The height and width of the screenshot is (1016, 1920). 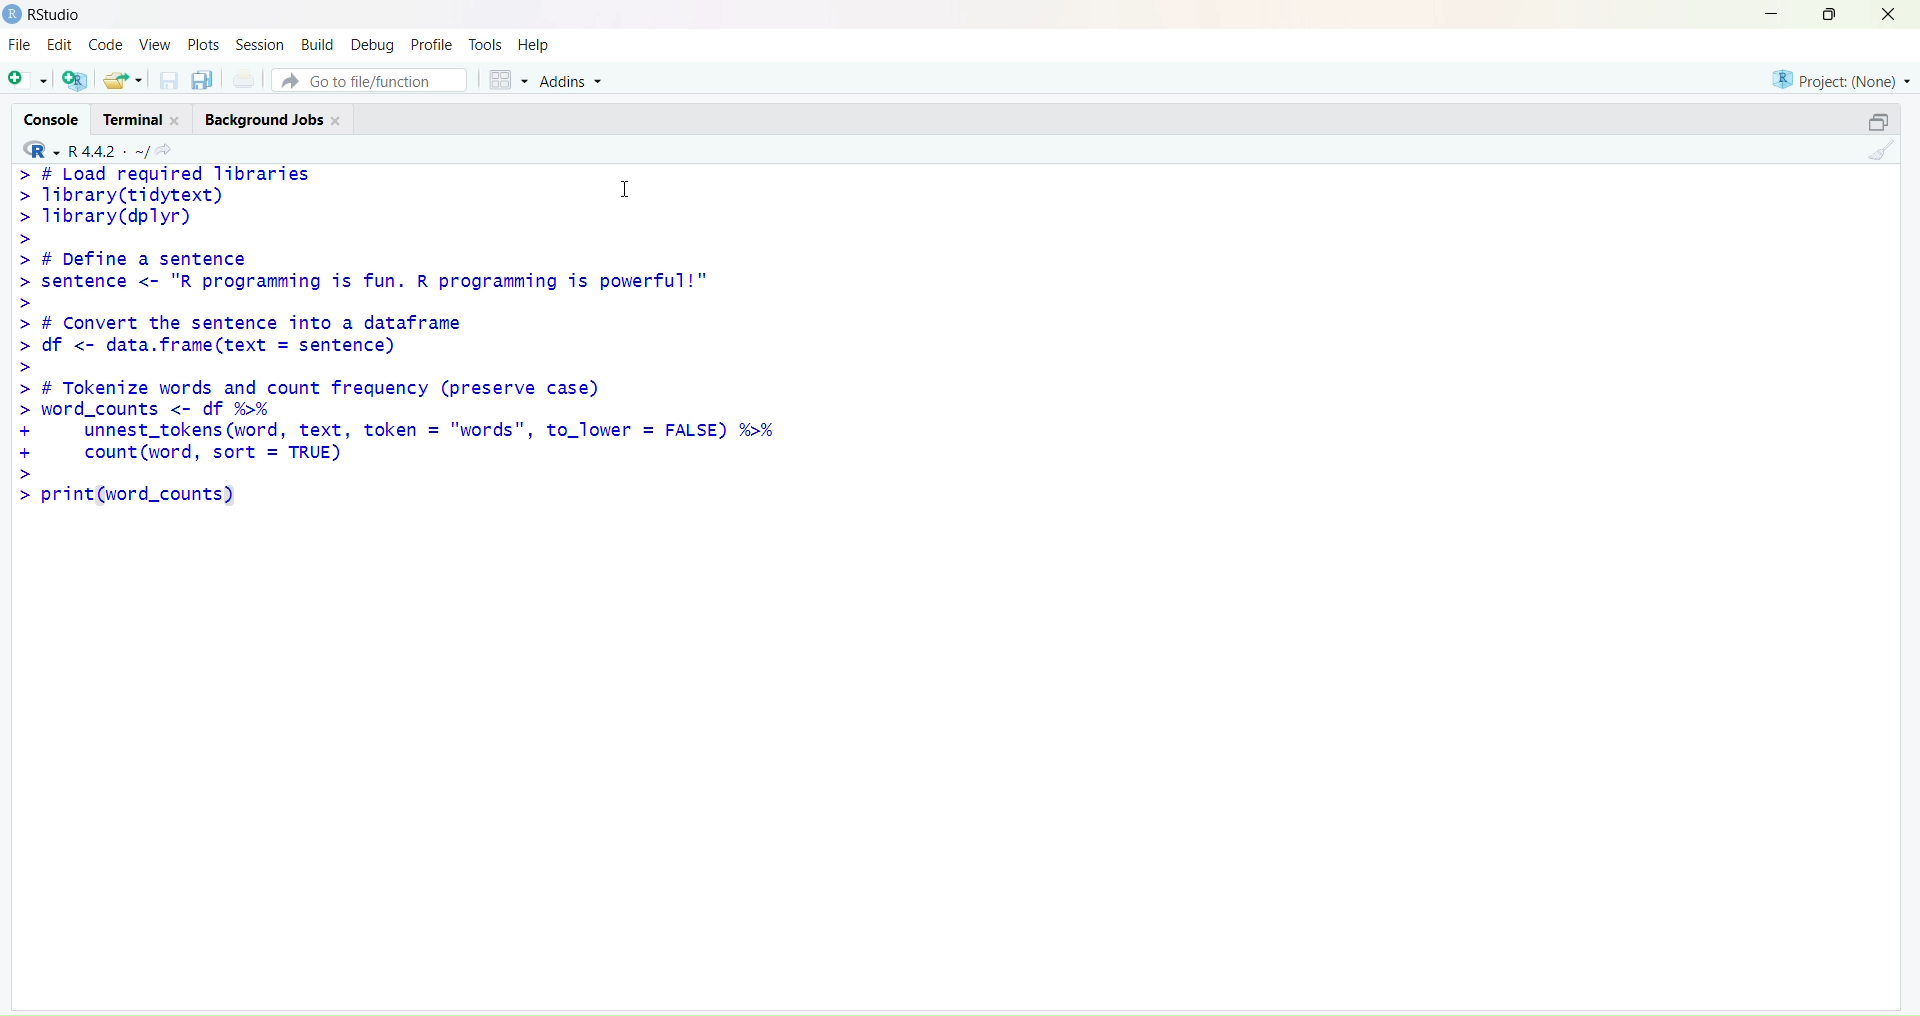 I want to click on save all open documents, so click(x=205, y=80).